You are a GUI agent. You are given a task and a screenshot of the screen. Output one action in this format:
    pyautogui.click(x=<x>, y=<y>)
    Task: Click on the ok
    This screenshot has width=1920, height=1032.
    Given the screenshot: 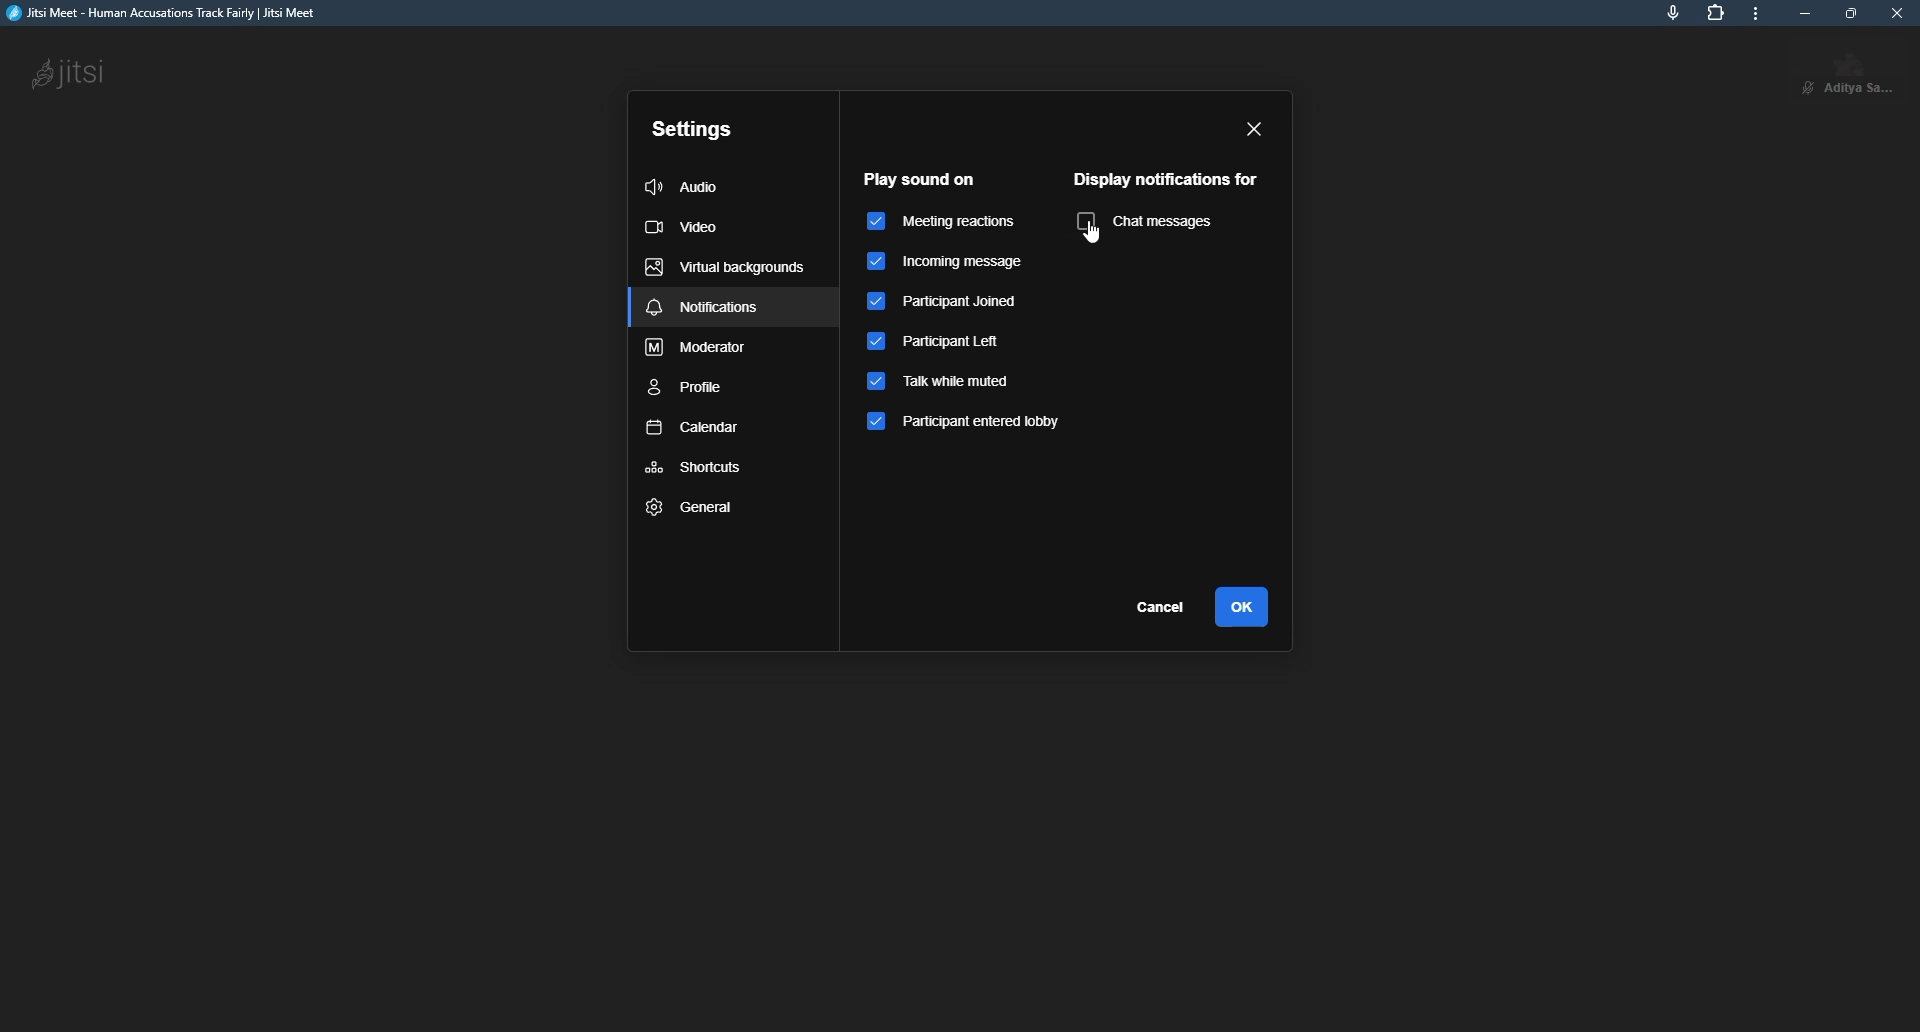 What is the action you would take?
    pyautogui.click(x=1245, y=607)
    